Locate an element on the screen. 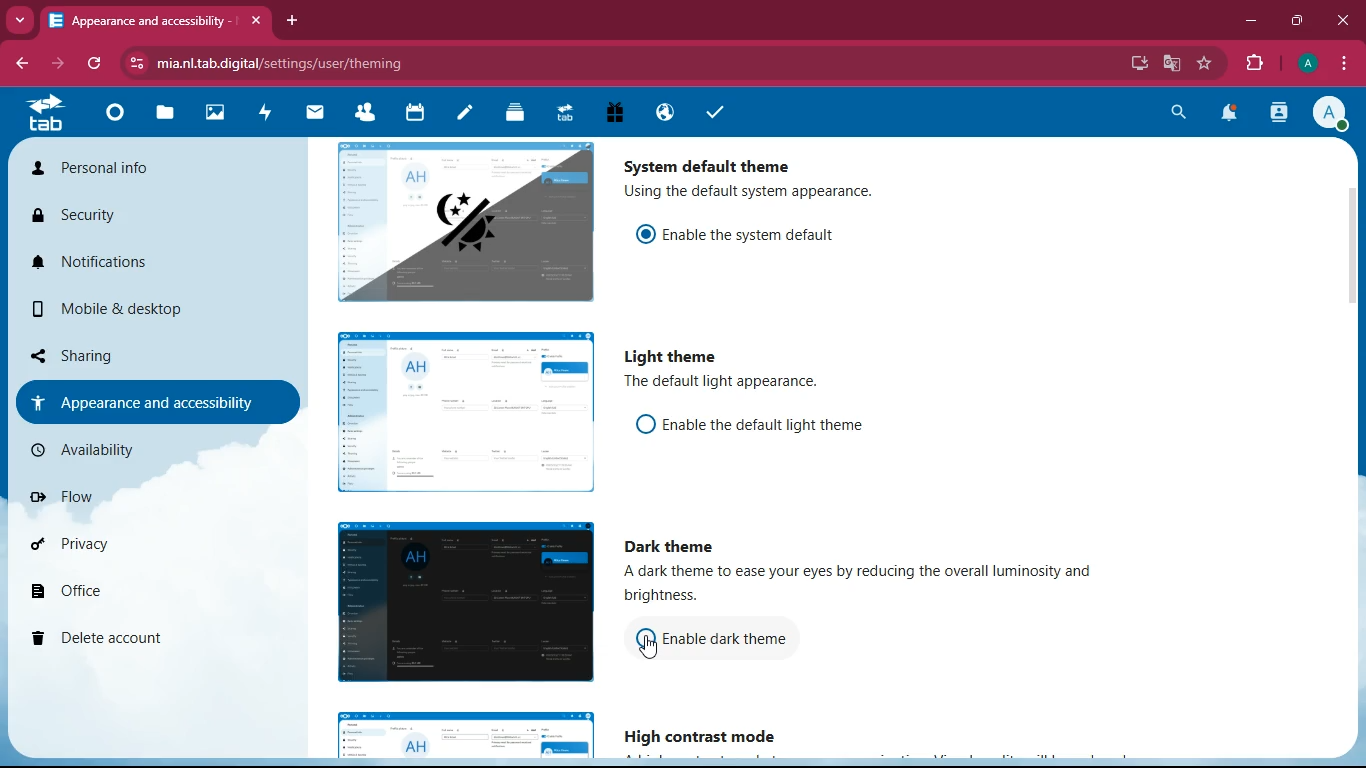  calendar is located at coordinates (415, 114).